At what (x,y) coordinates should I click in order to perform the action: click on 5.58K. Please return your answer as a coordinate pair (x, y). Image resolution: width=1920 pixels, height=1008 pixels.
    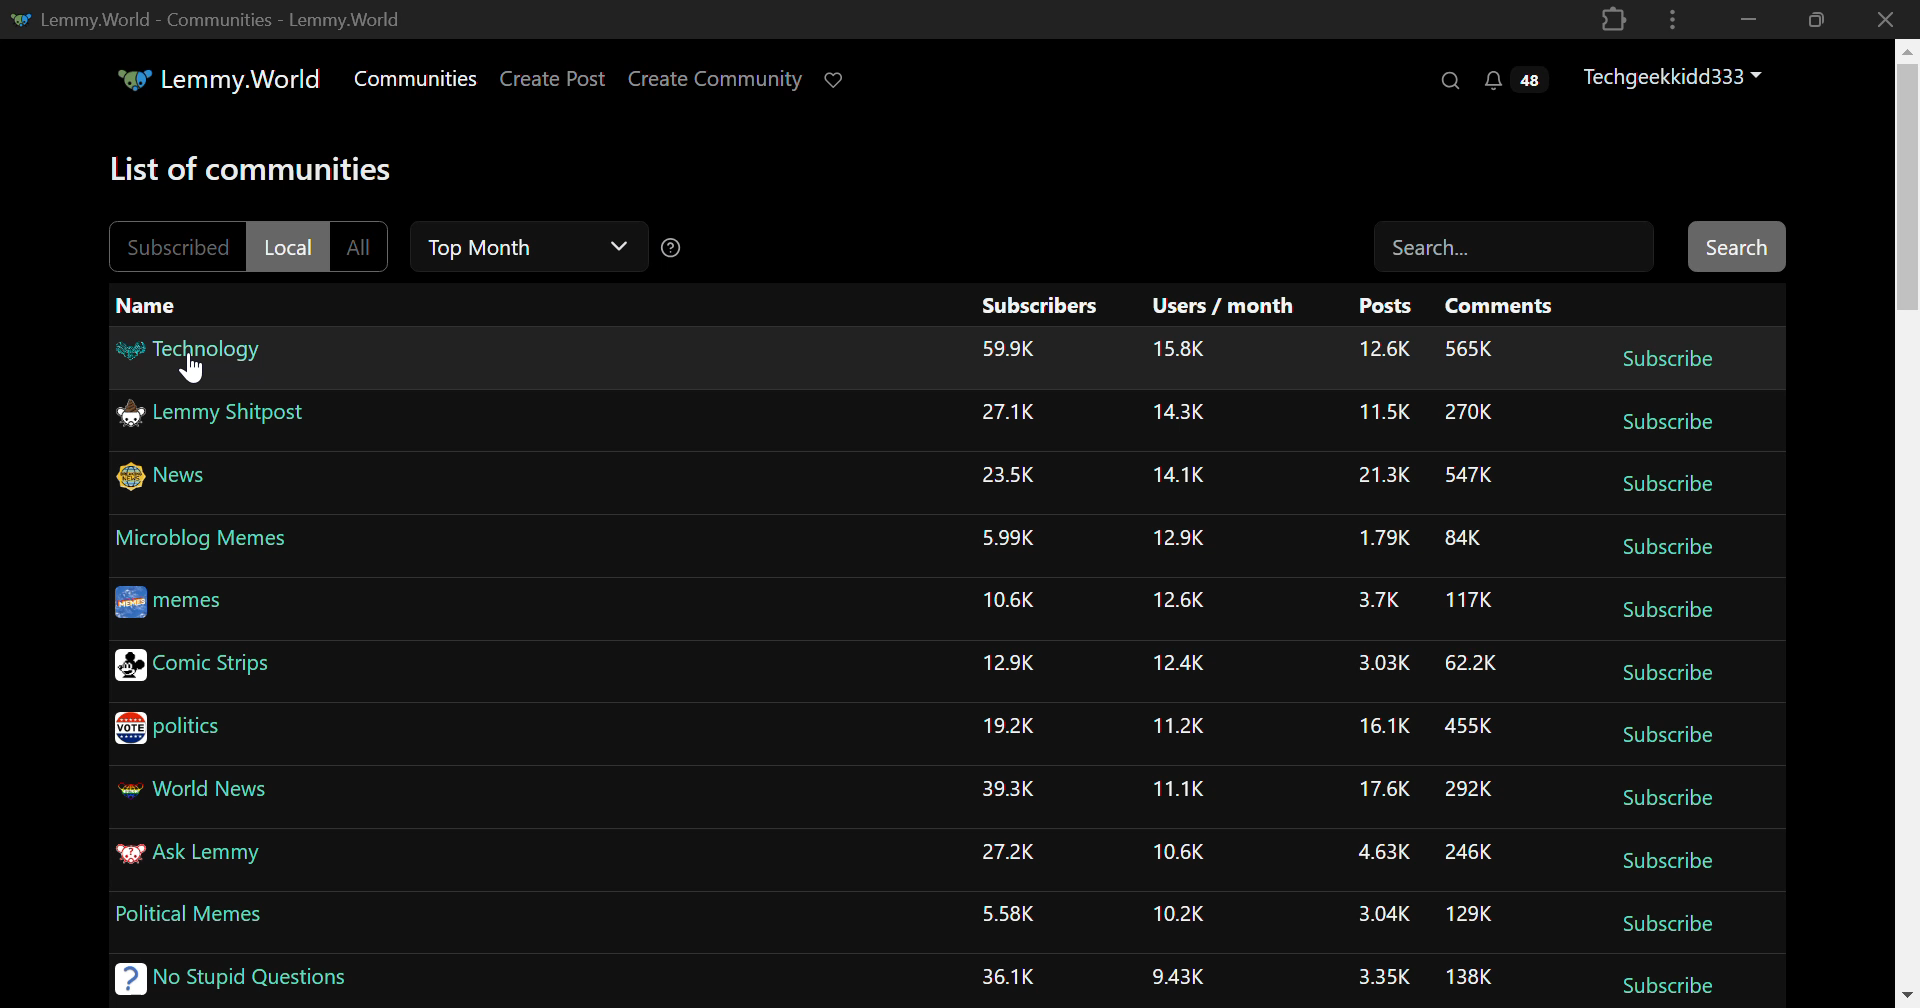
    Looking at the image, I should click on (1013, 915).